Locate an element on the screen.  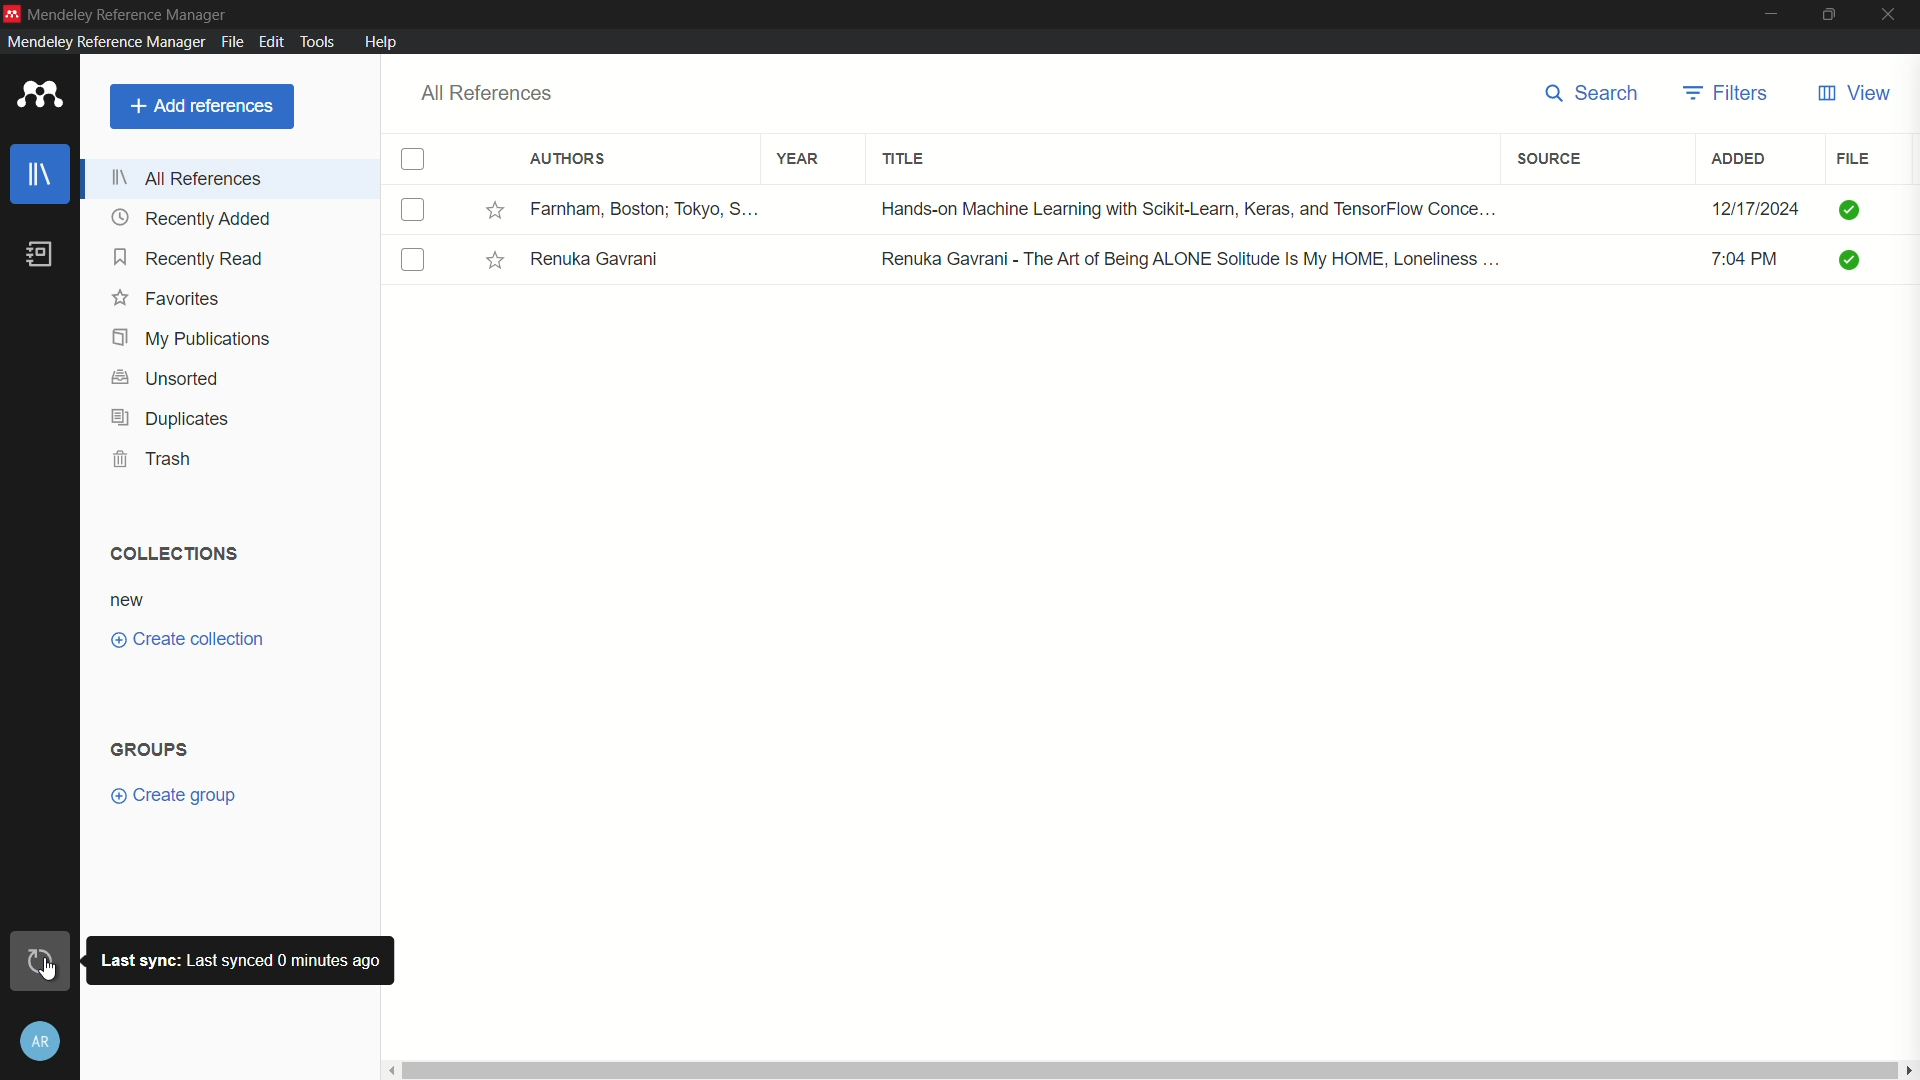
scrollbar is located at coordinates (1149, 1071).